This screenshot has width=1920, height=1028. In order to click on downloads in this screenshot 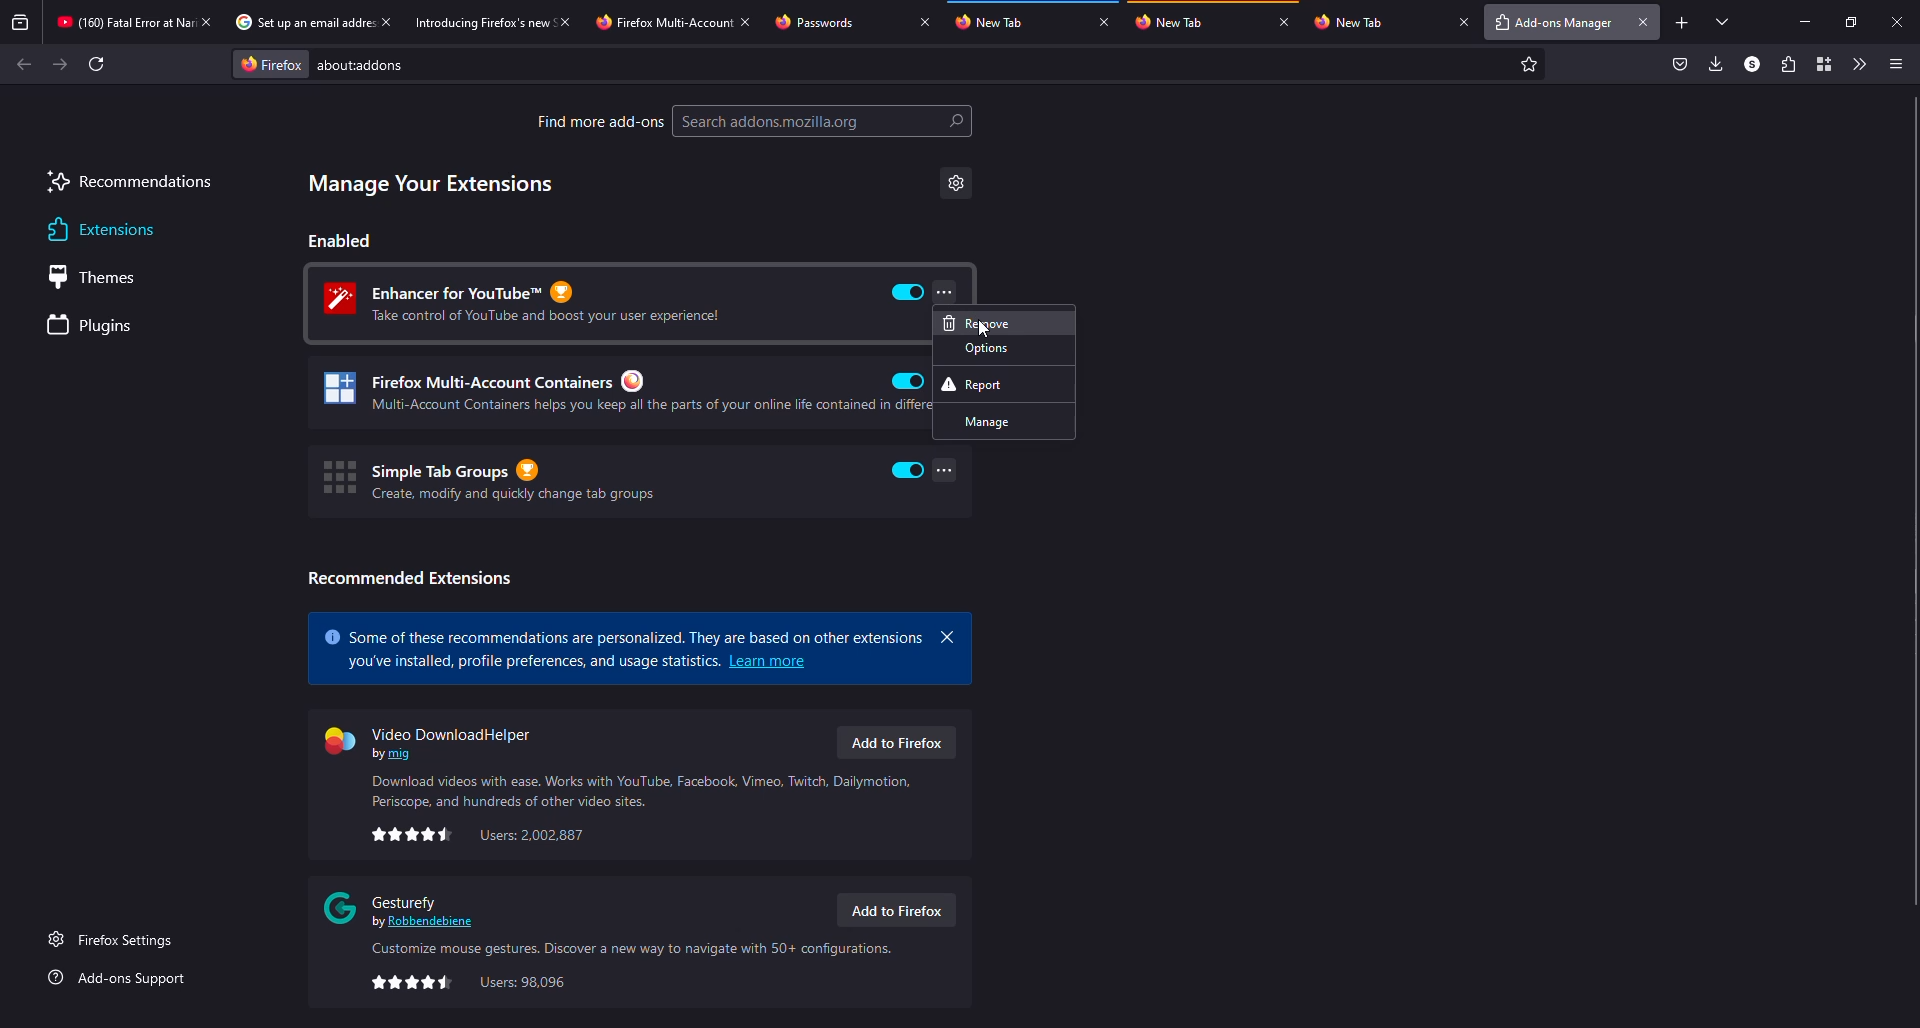, I will do `click(1714, 63)`.